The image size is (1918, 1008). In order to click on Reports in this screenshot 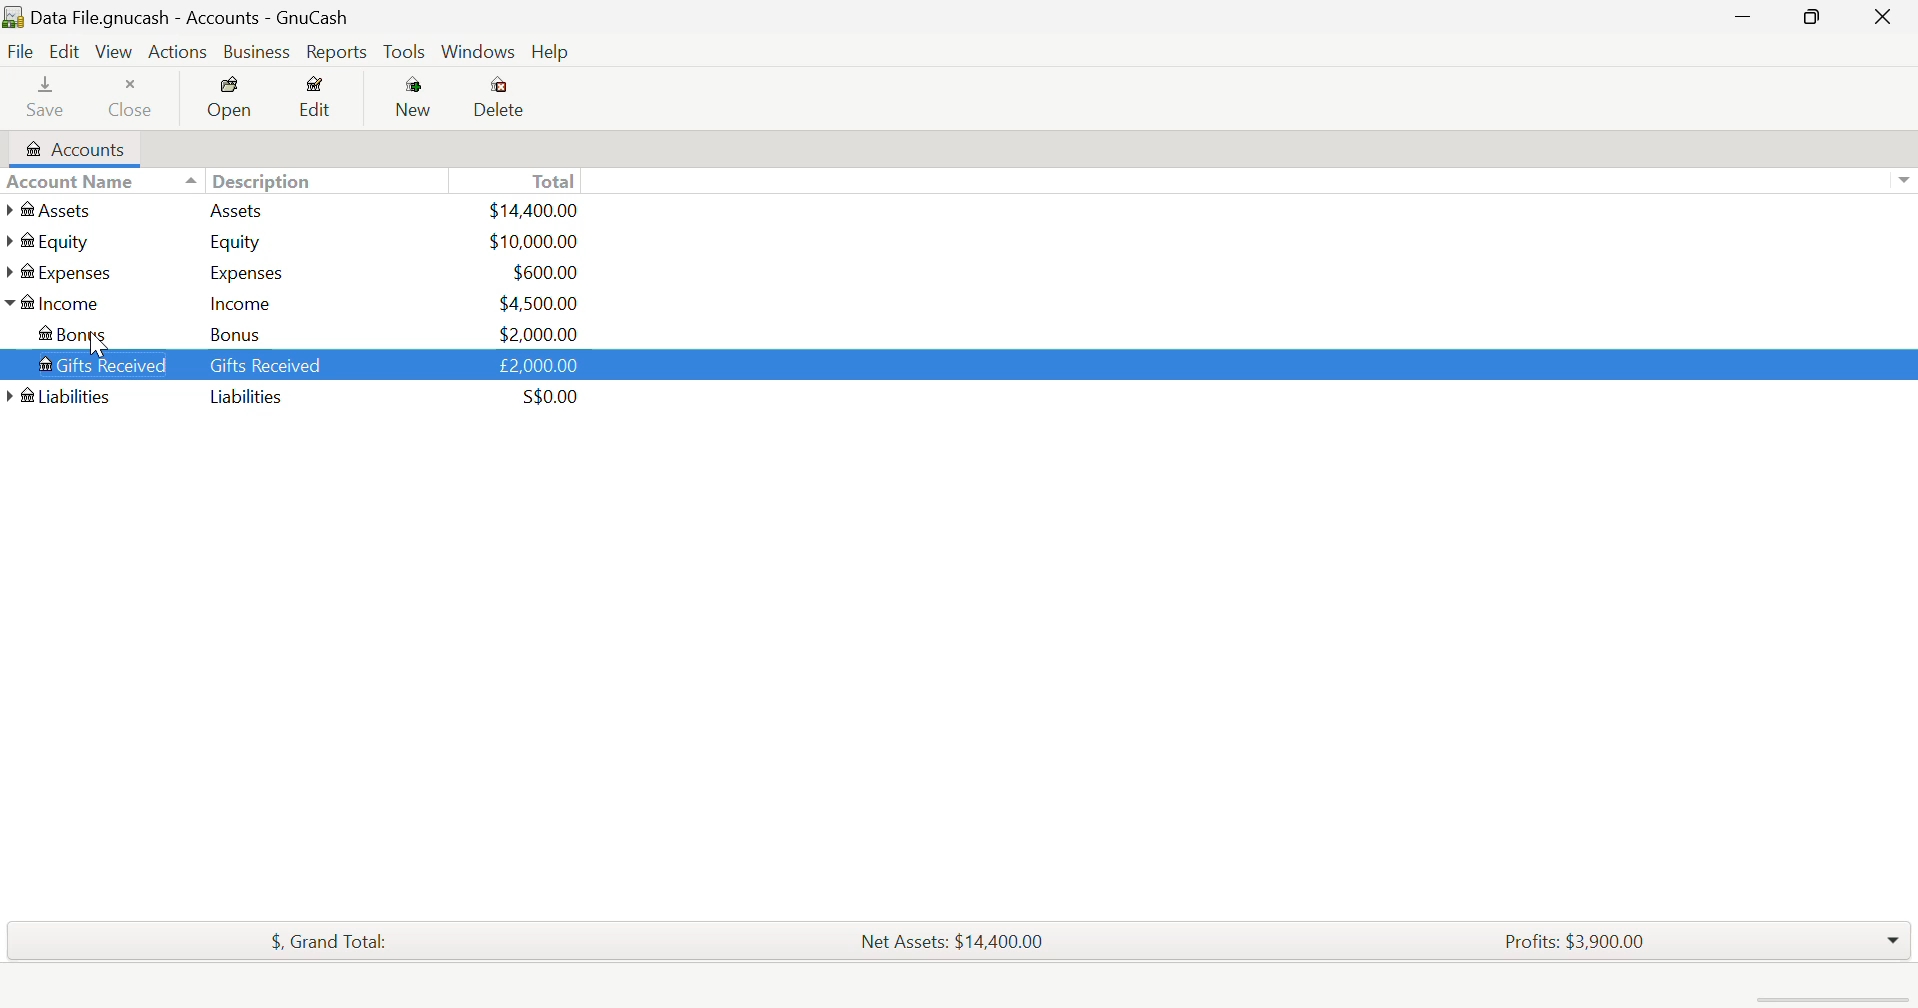, I will do `click(334, 53)`.